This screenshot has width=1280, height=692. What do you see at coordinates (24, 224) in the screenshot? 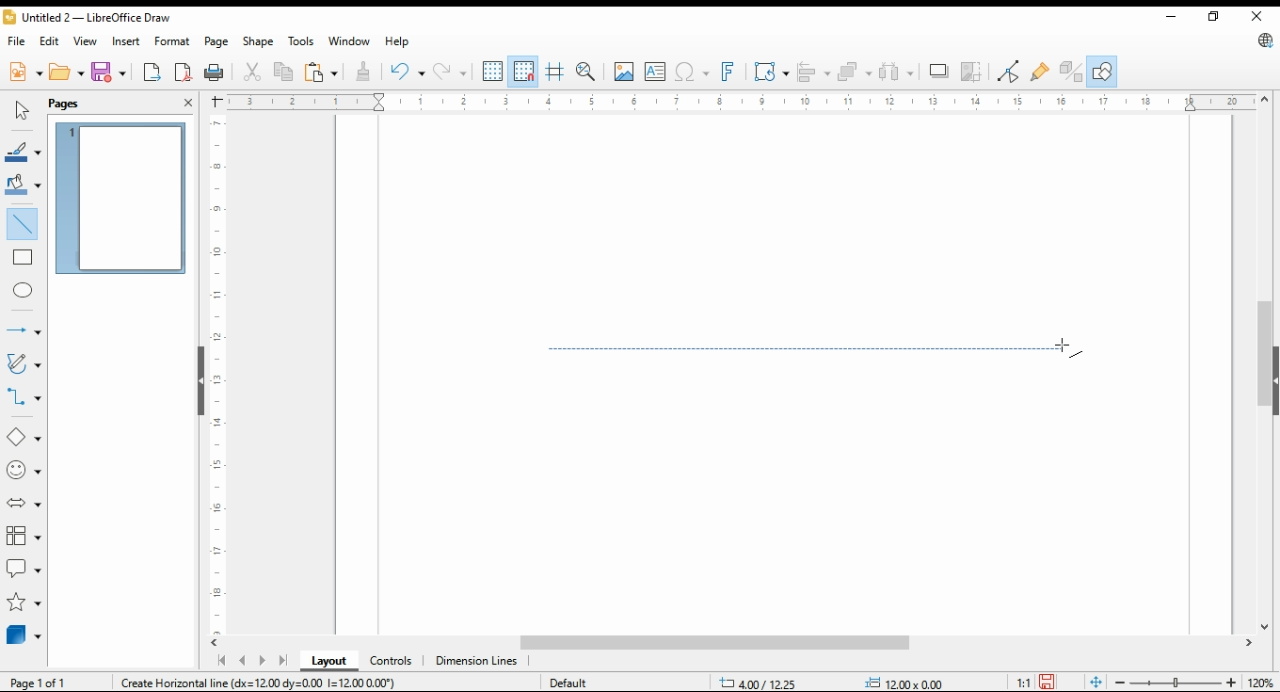
I see `insert line` at bounding box center [24, 224].